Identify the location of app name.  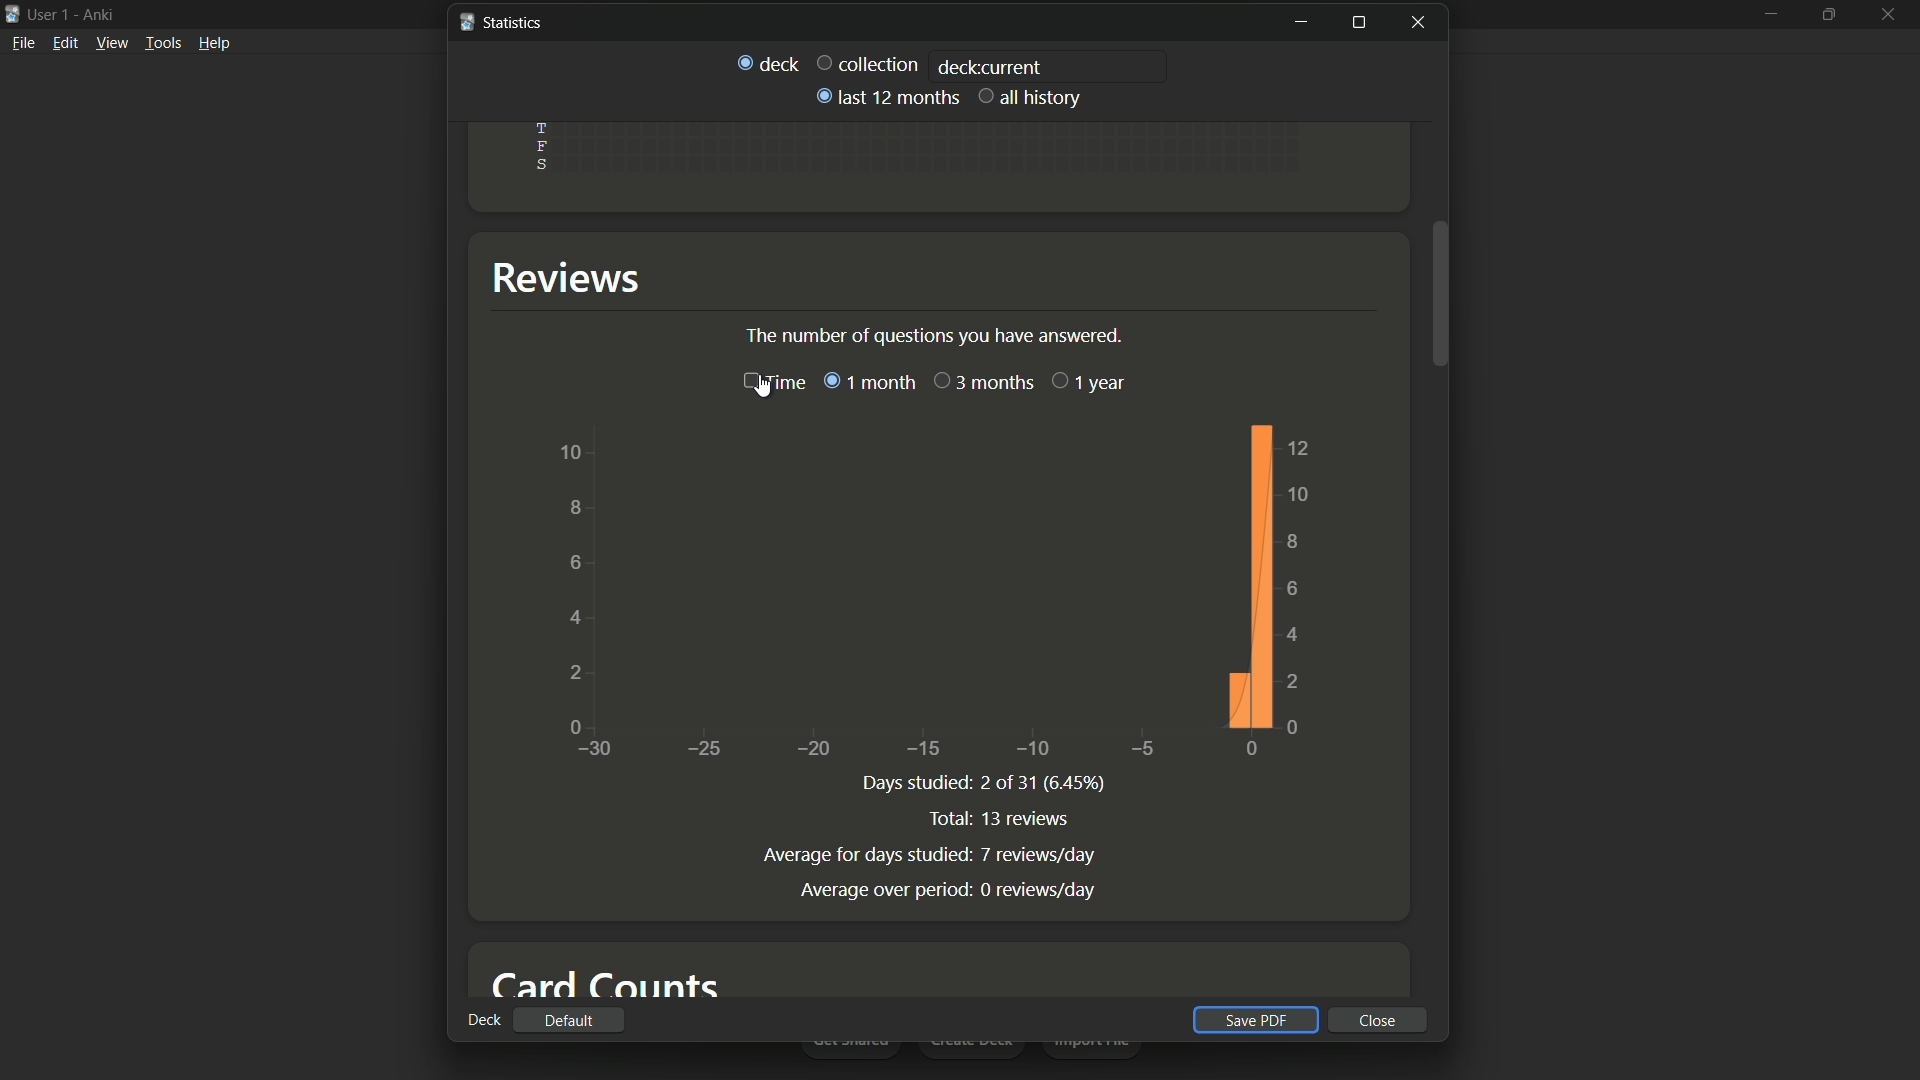
(98, 15).